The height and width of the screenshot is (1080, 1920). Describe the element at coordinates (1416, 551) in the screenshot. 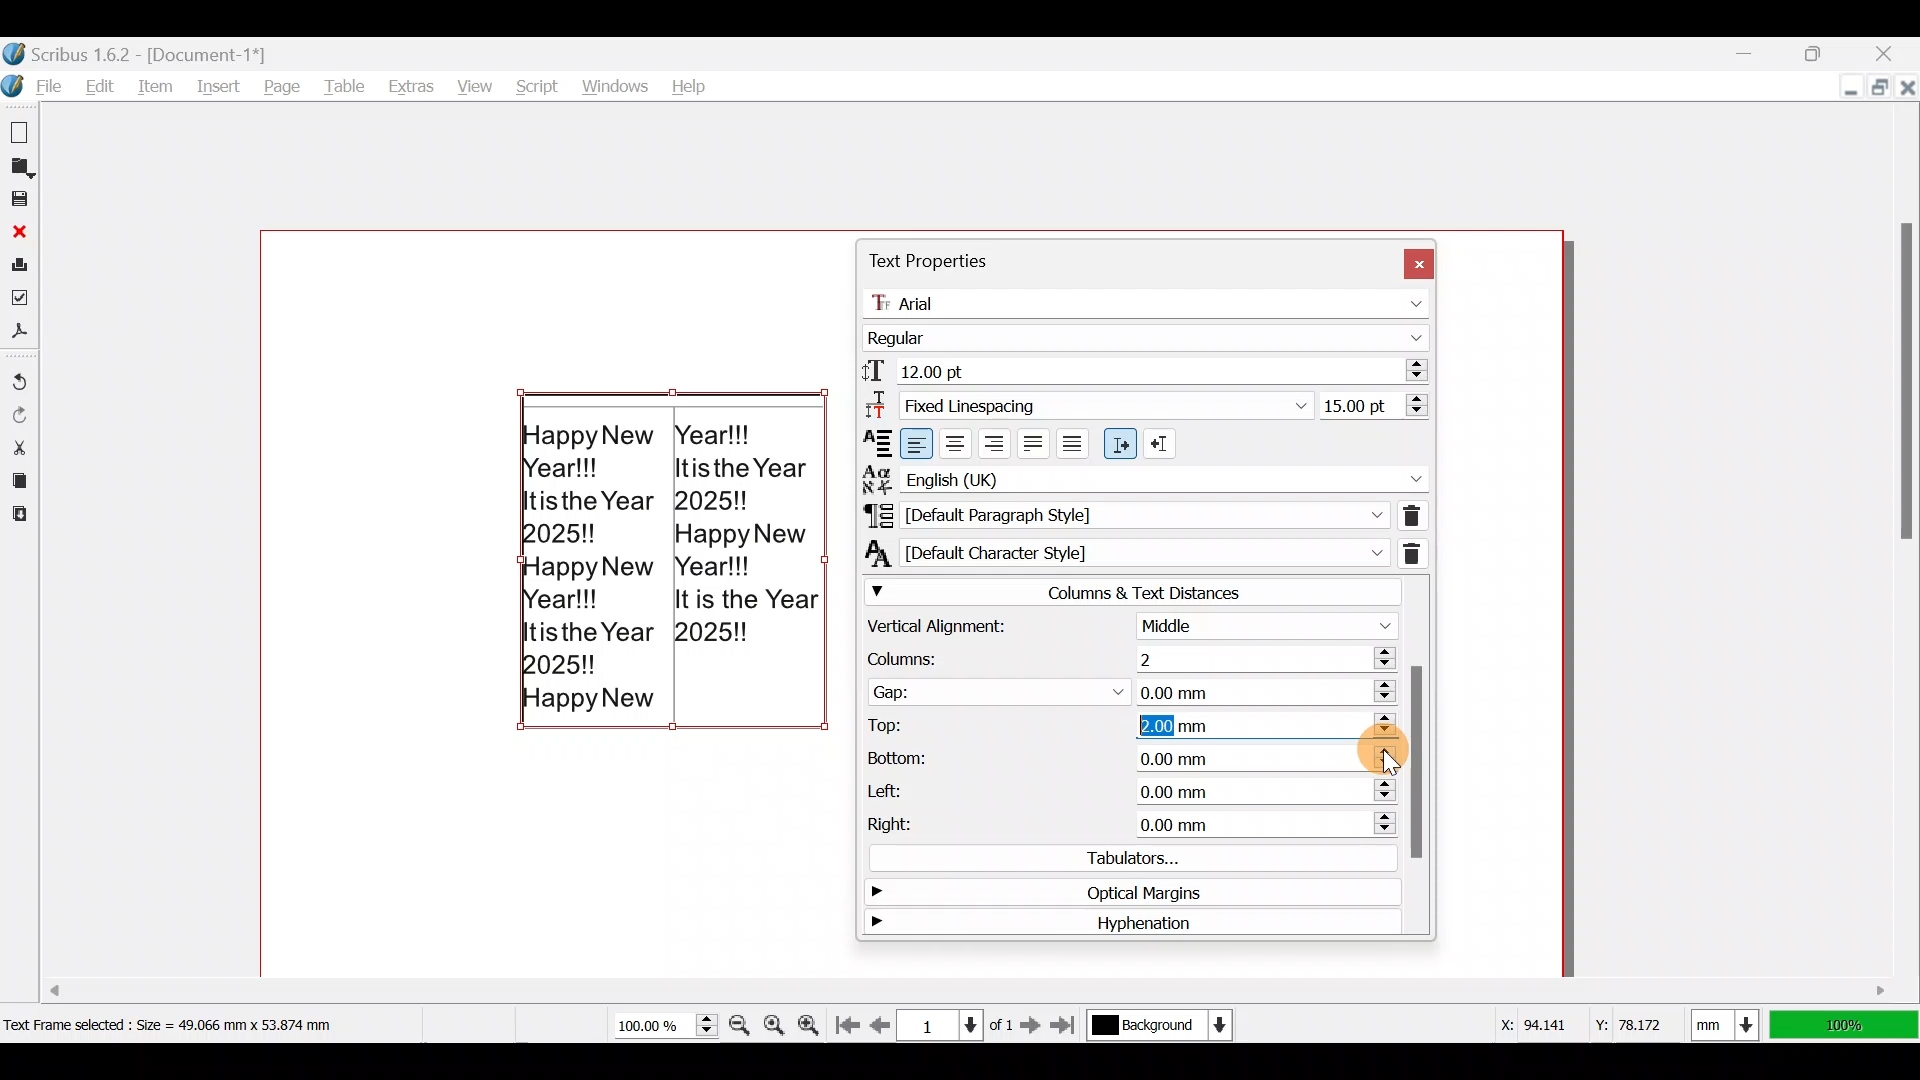

I see `Remove direct character formatting` at that location.